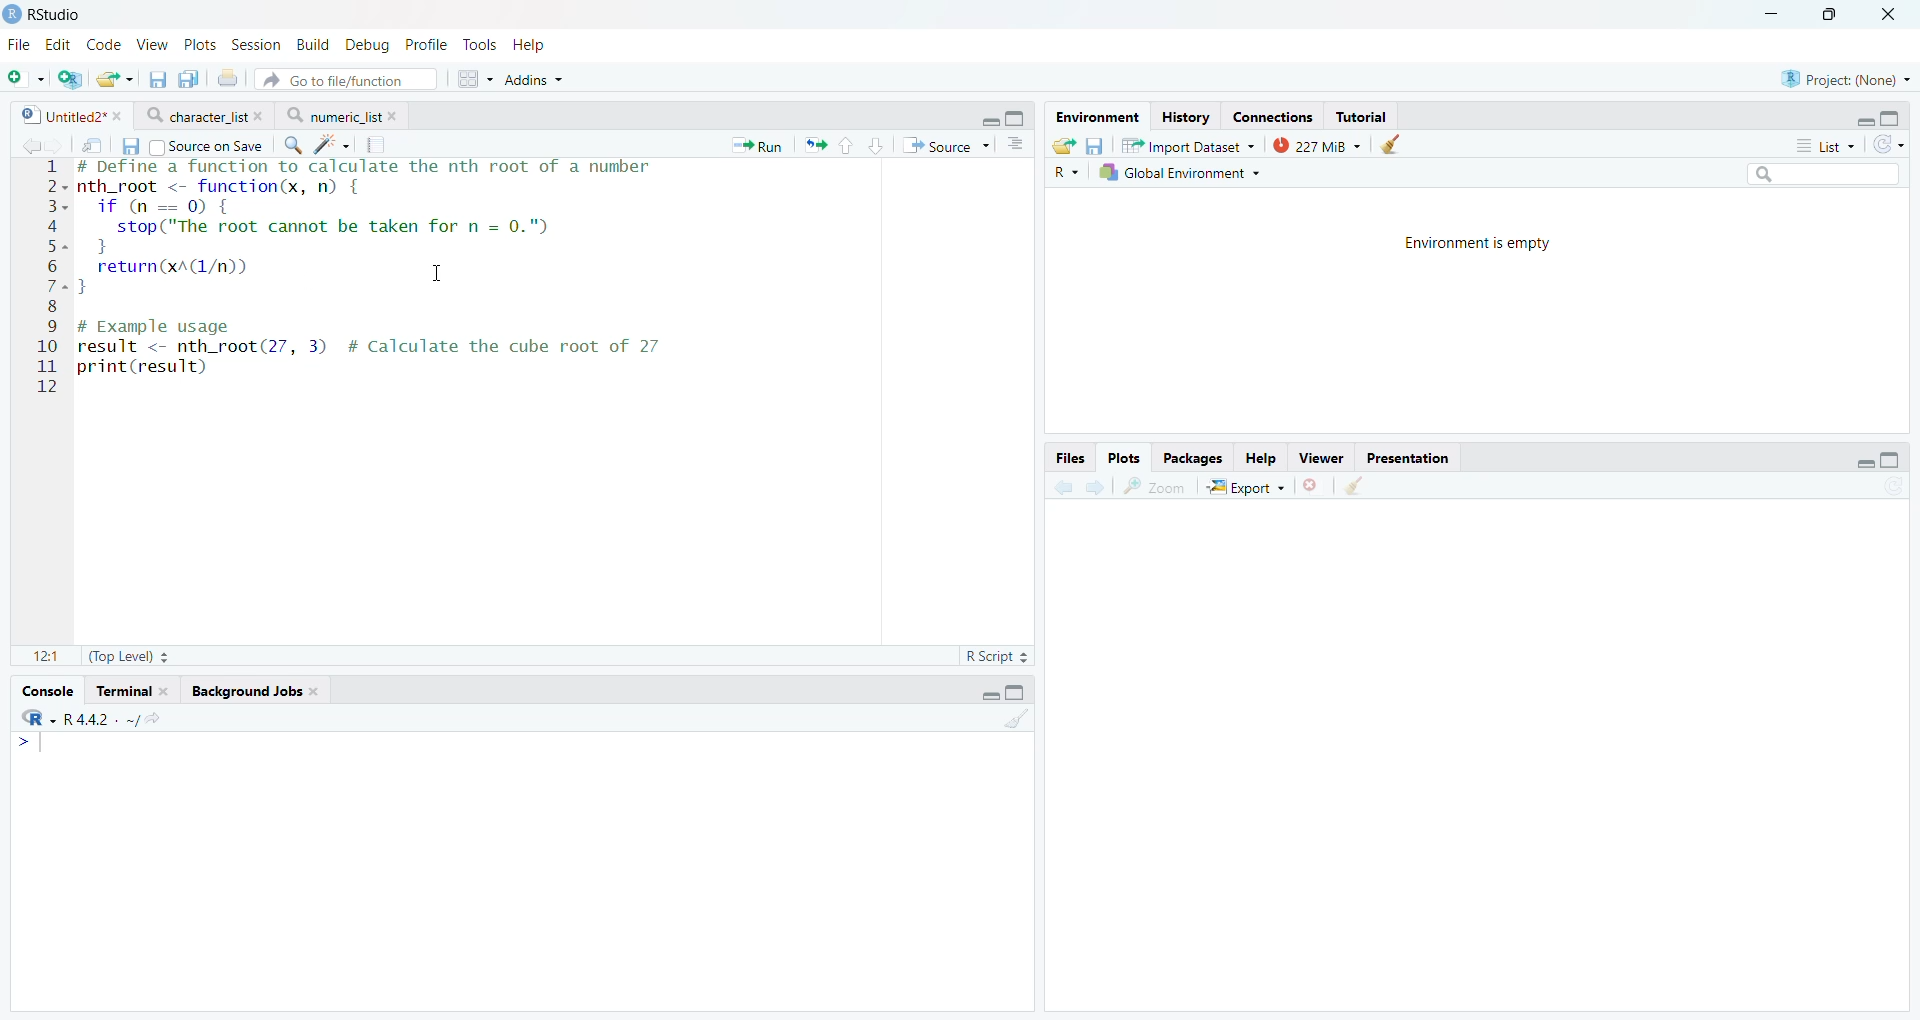 This screenshot has width=1920, height=1020. Describe the element at coordinates (1095, 486) in the screenshot. I see `Go to next plot` at that location.